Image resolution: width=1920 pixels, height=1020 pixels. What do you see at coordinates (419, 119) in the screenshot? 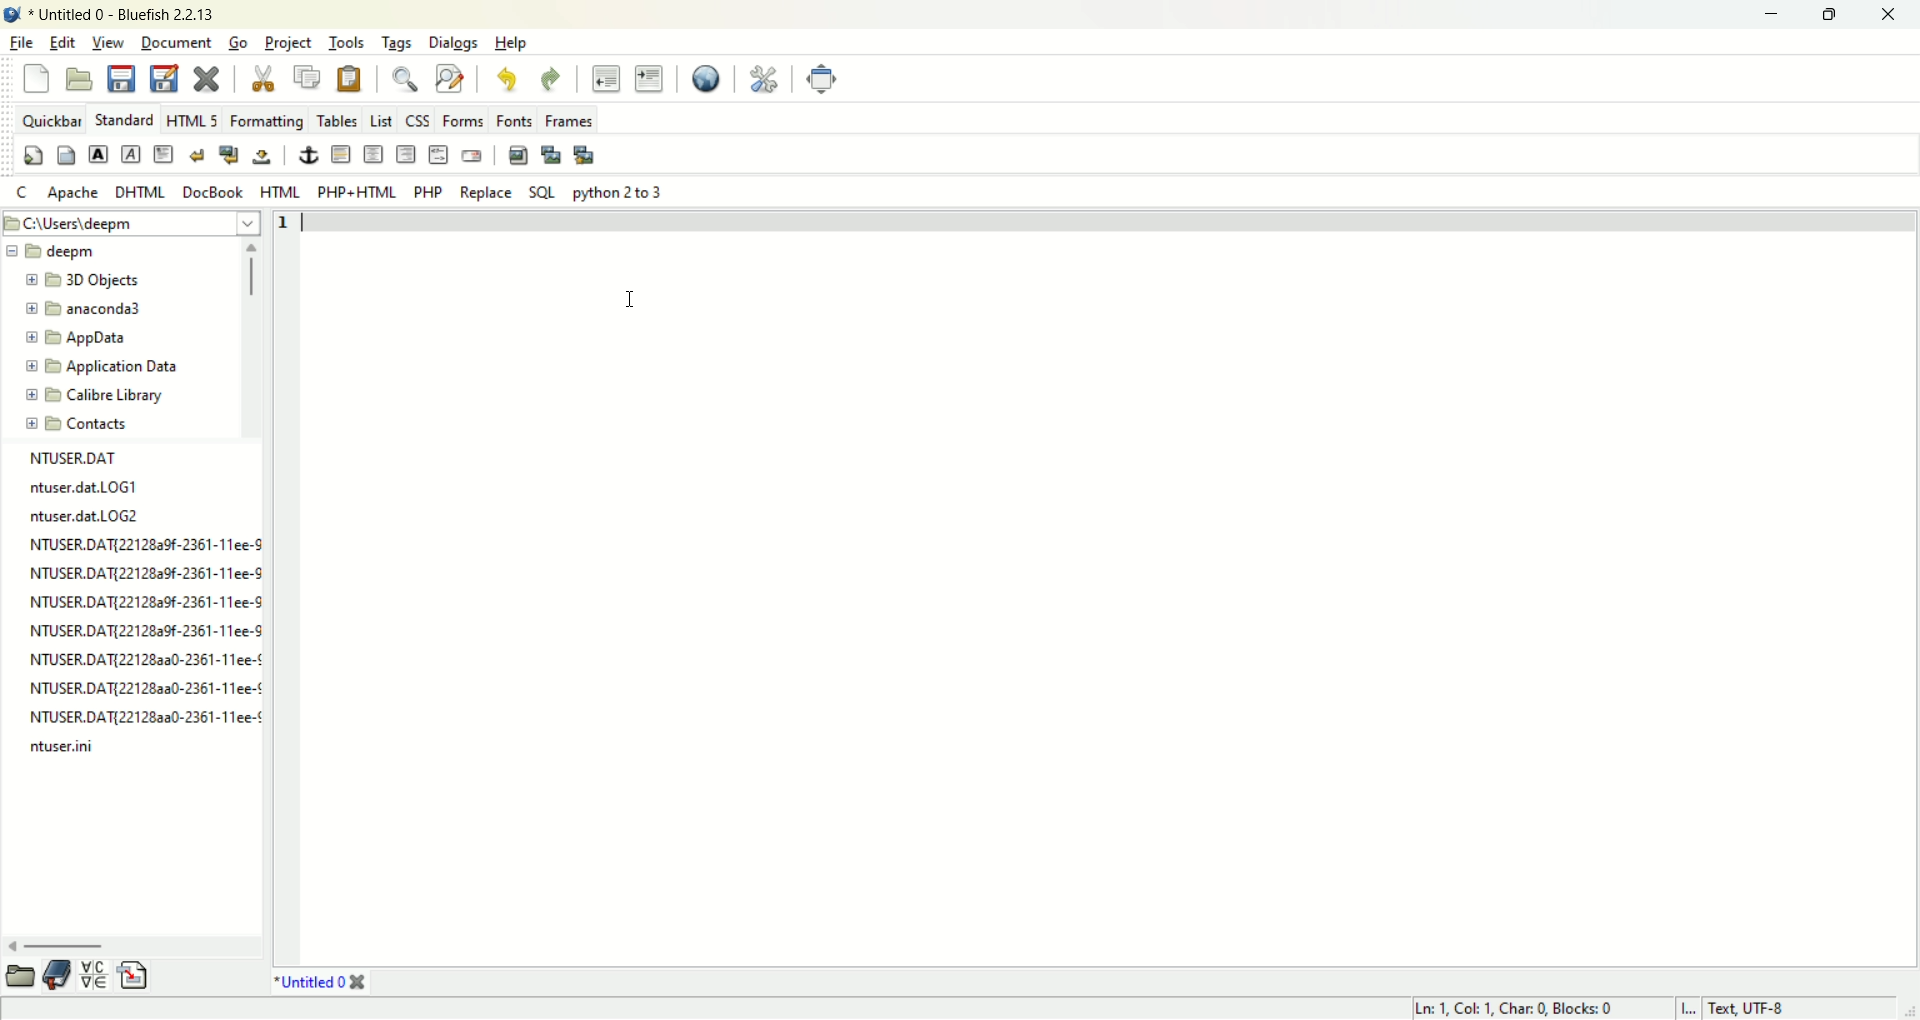
I see `CSS` at bounding box center [419, 119].